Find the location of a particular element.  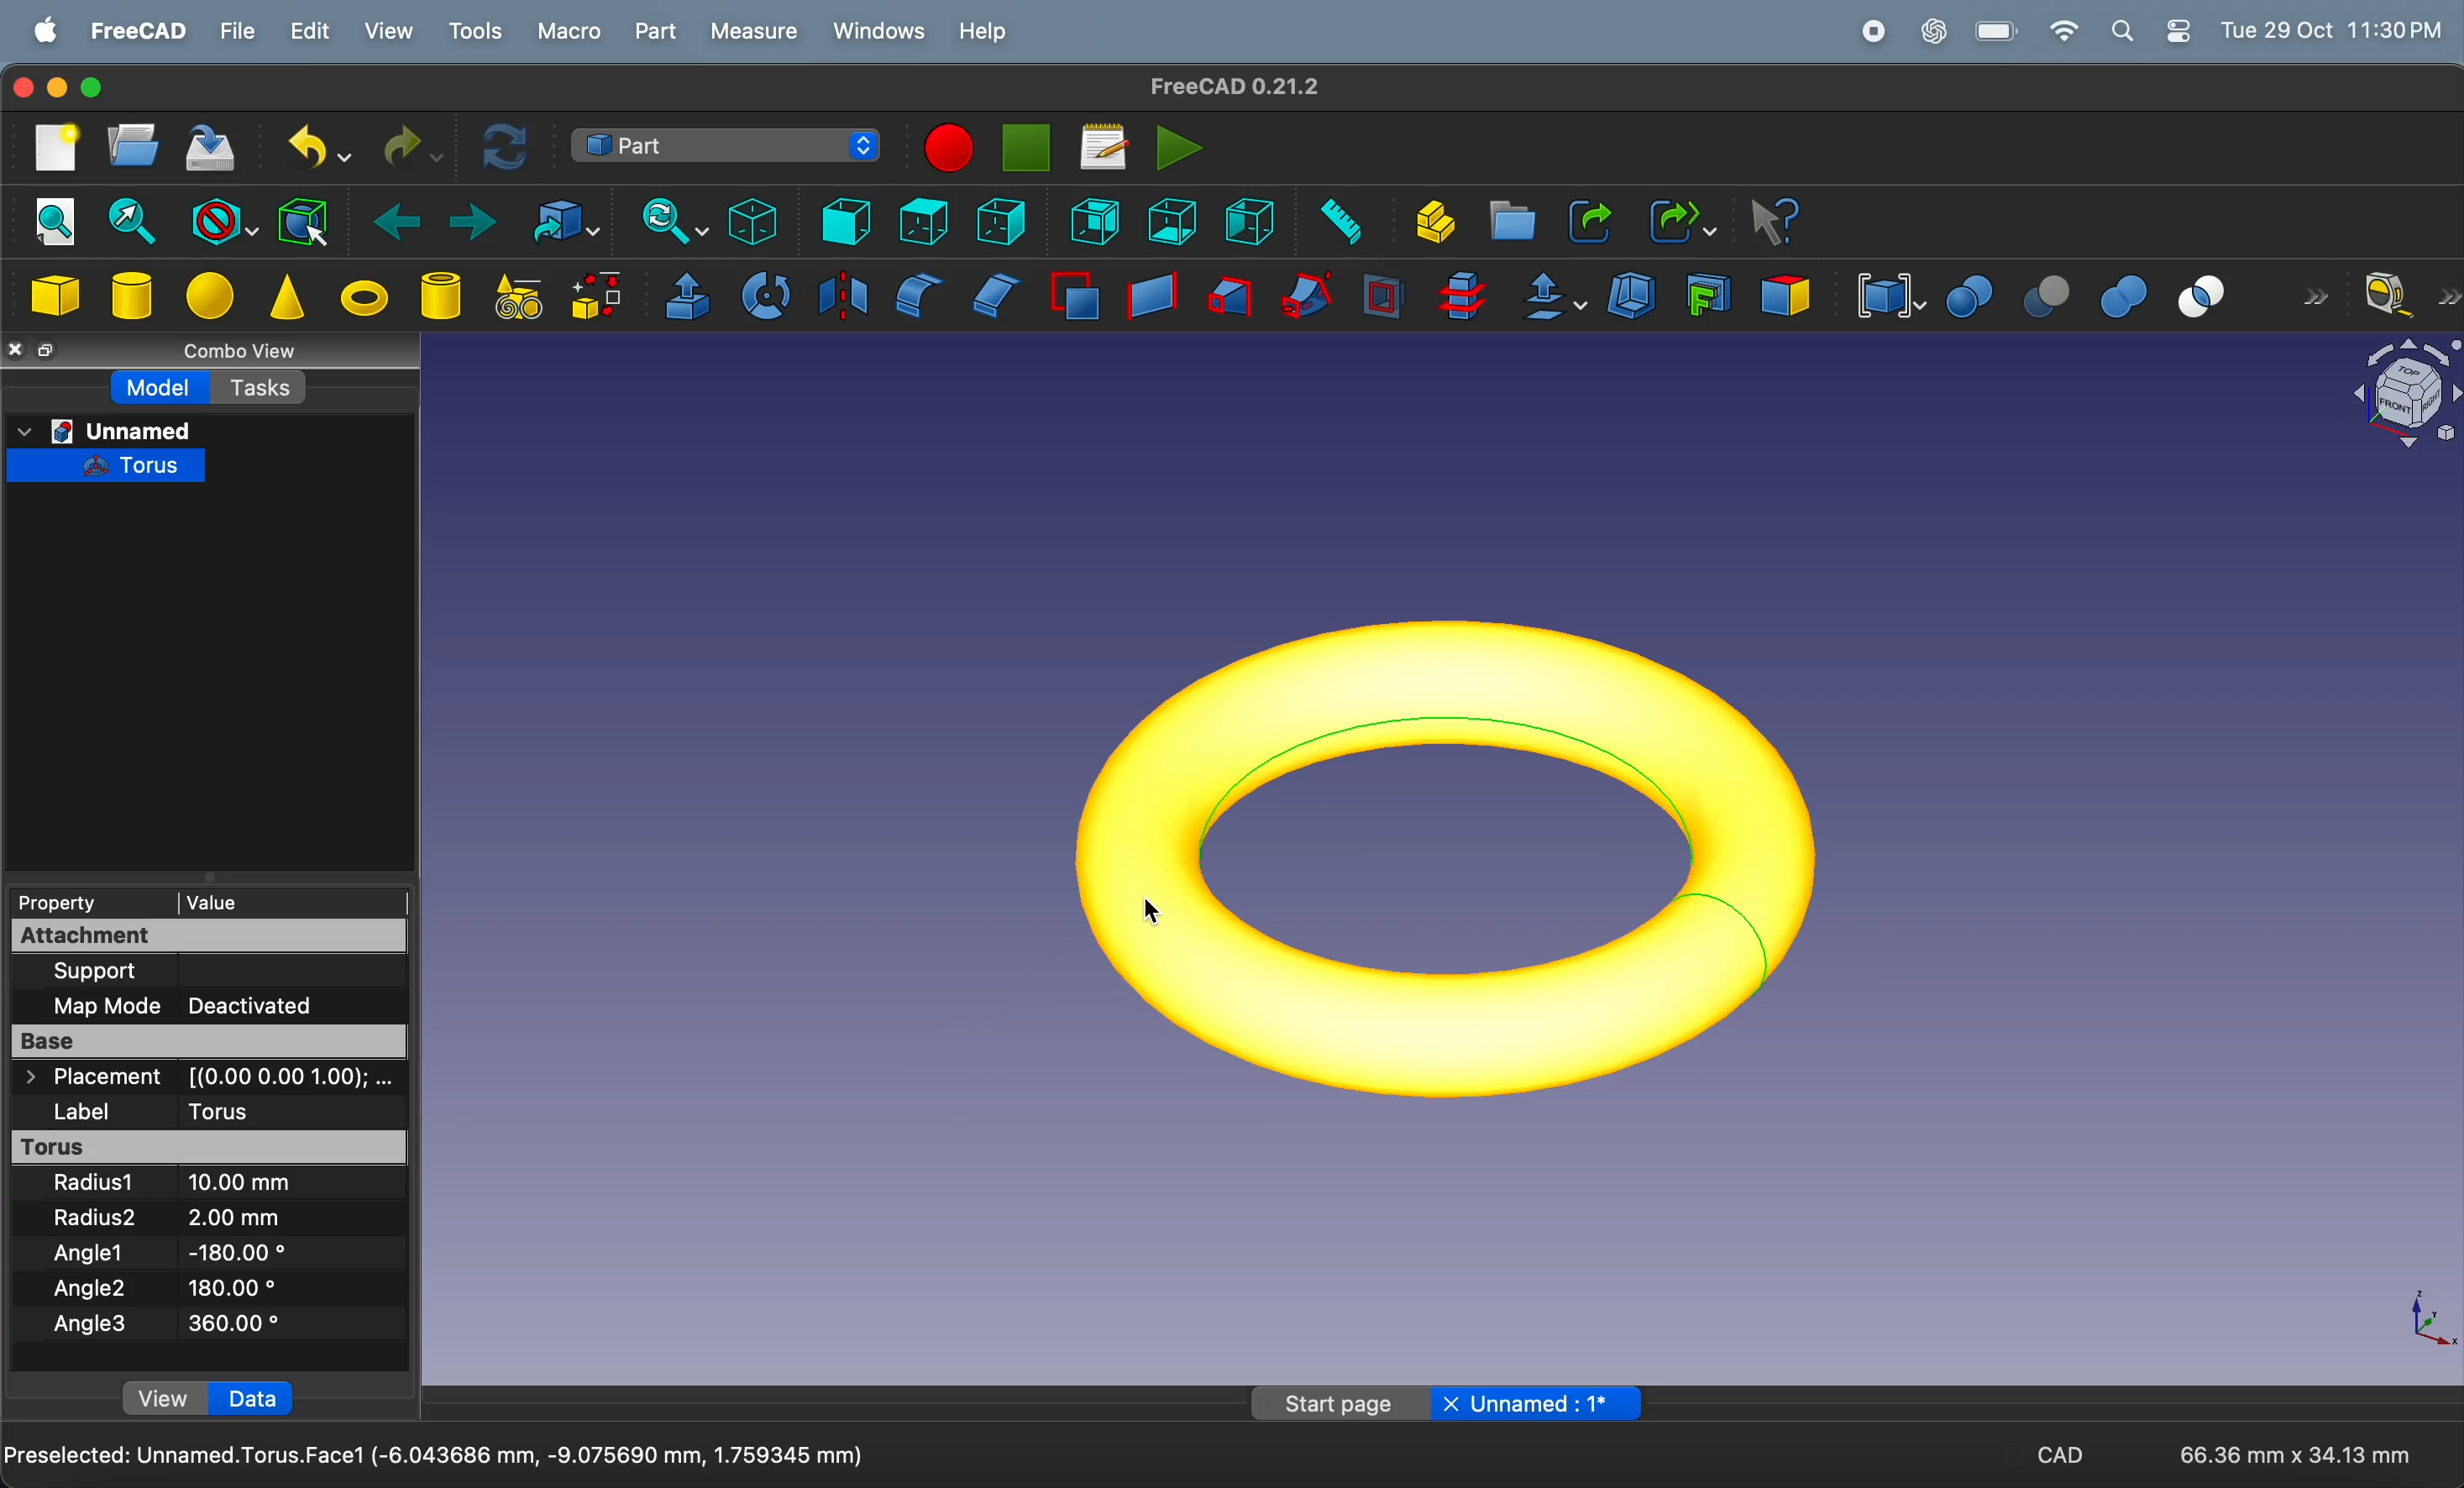

radius 1 is located at coordinates (99, 1183).